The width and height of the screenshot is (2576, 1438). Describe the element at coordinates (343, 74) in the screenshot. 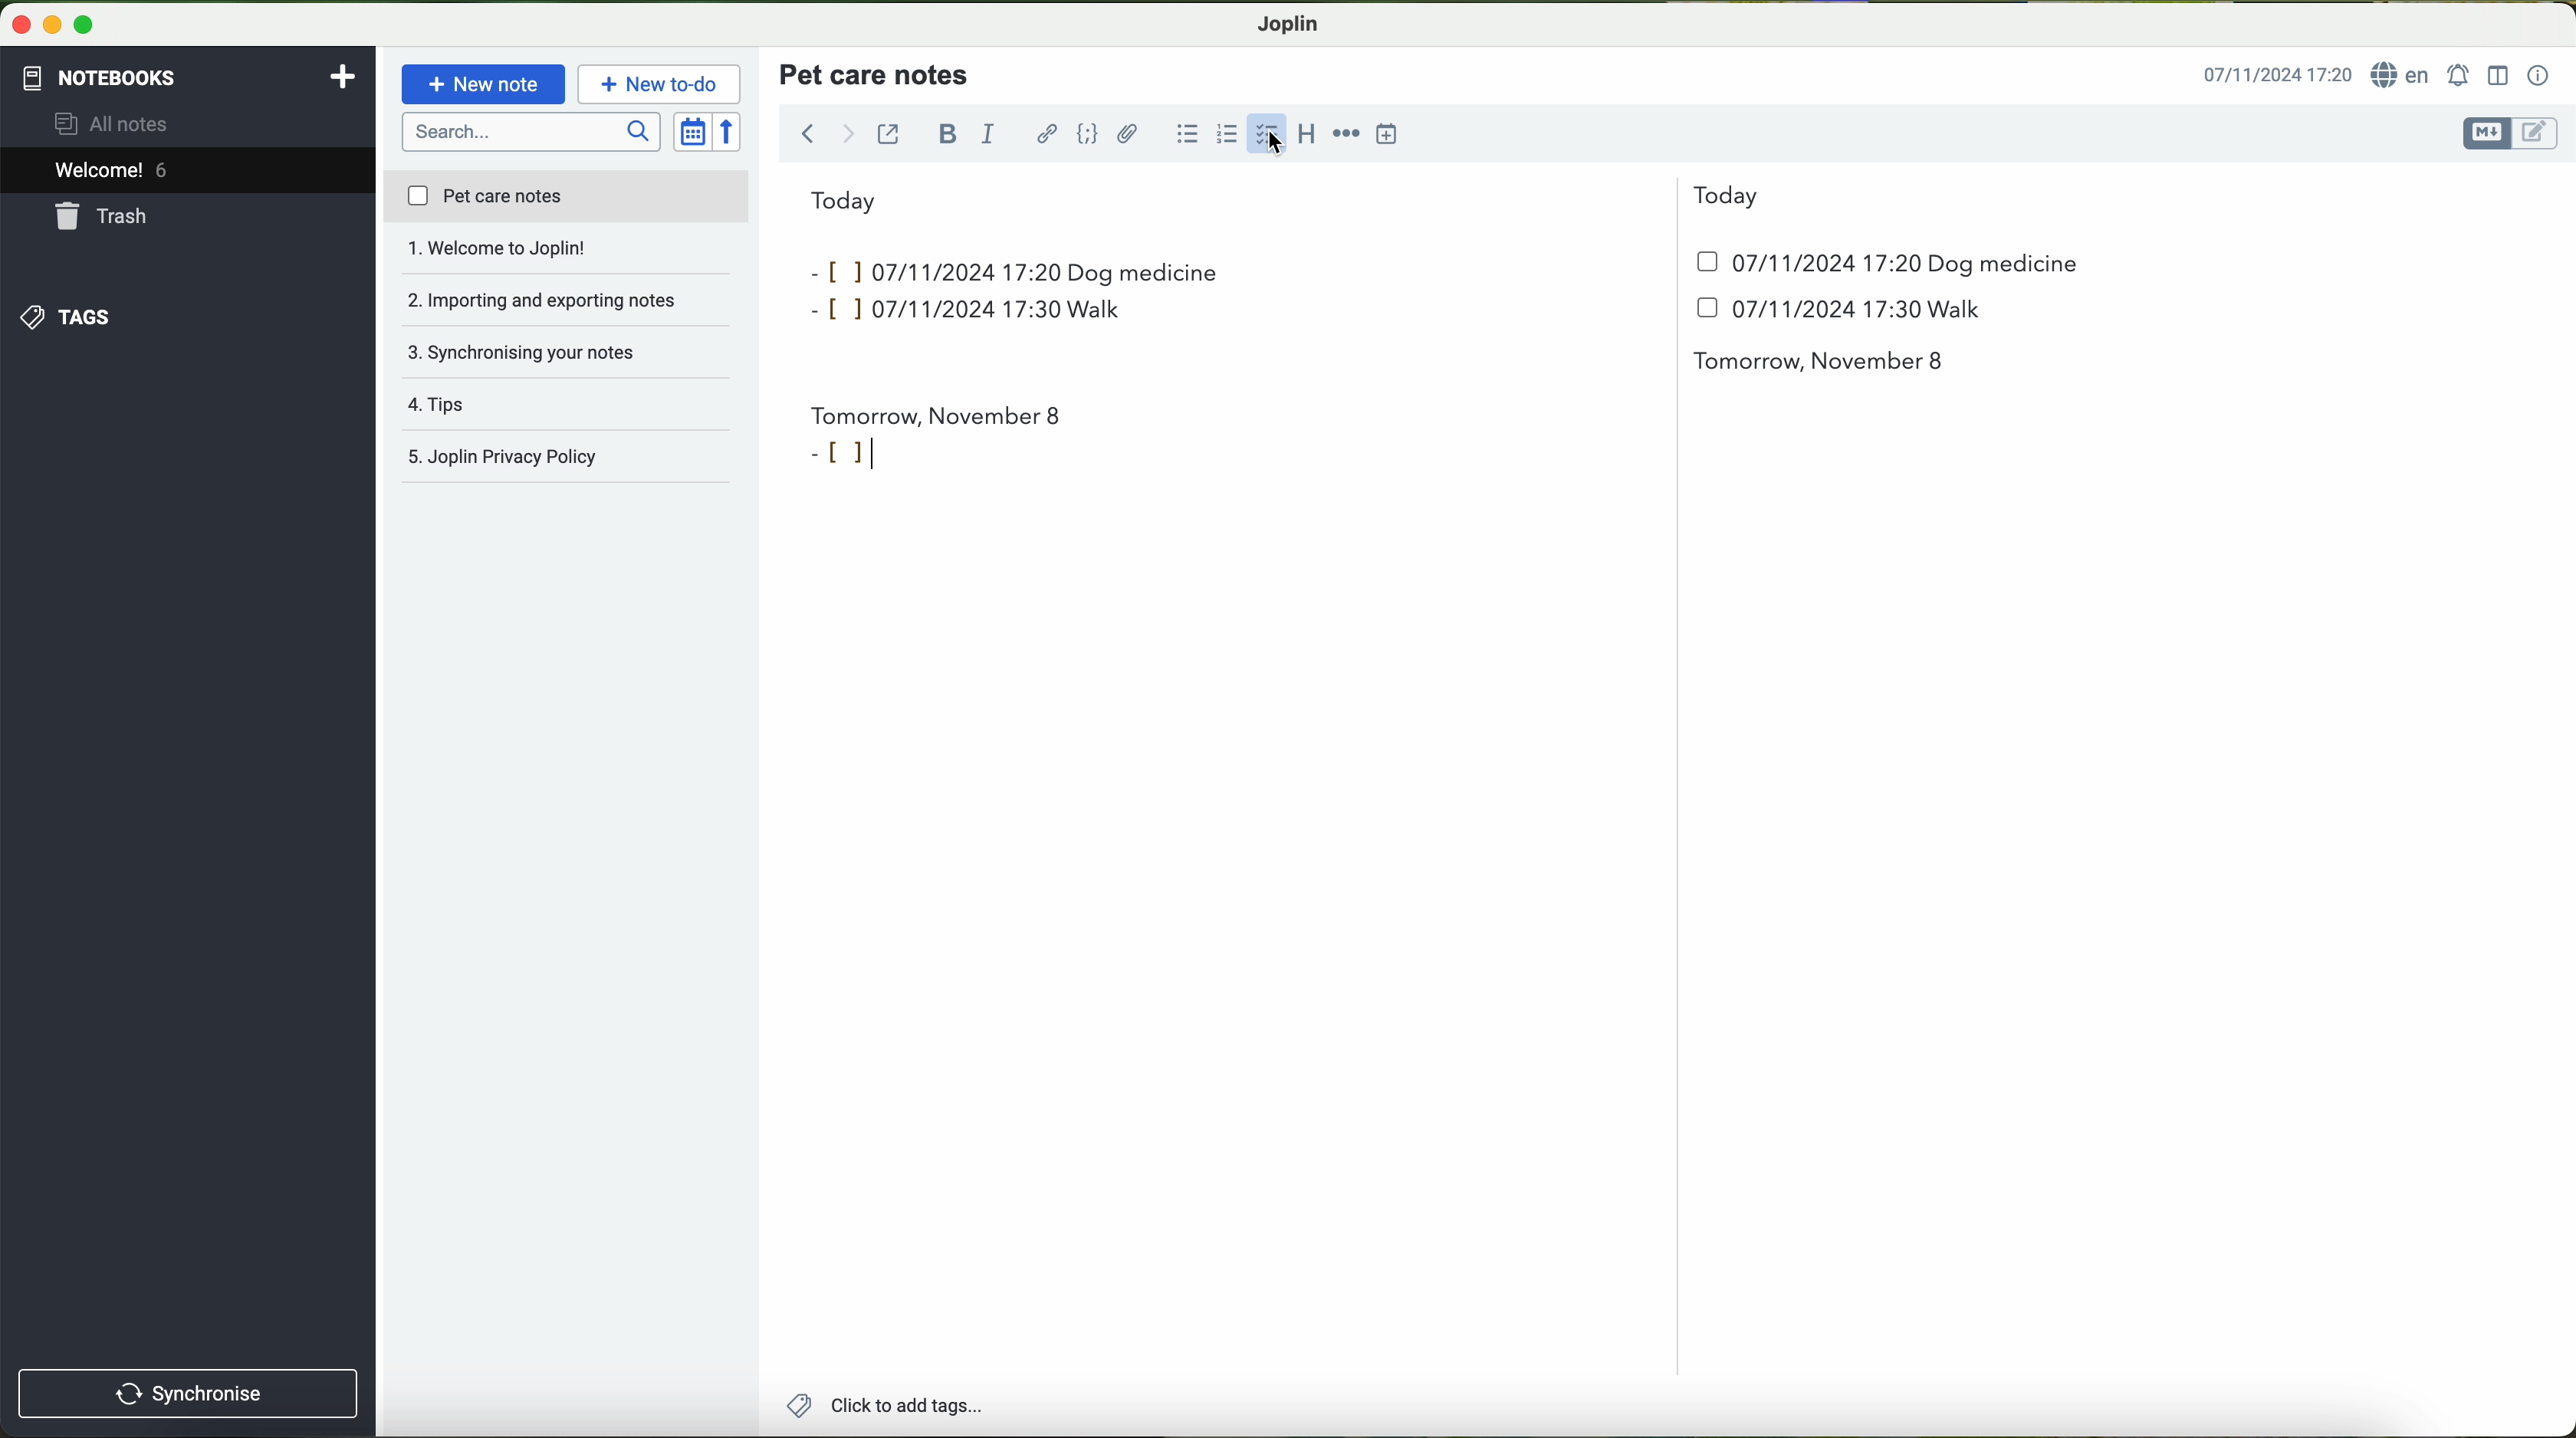

I see `add` at that location.